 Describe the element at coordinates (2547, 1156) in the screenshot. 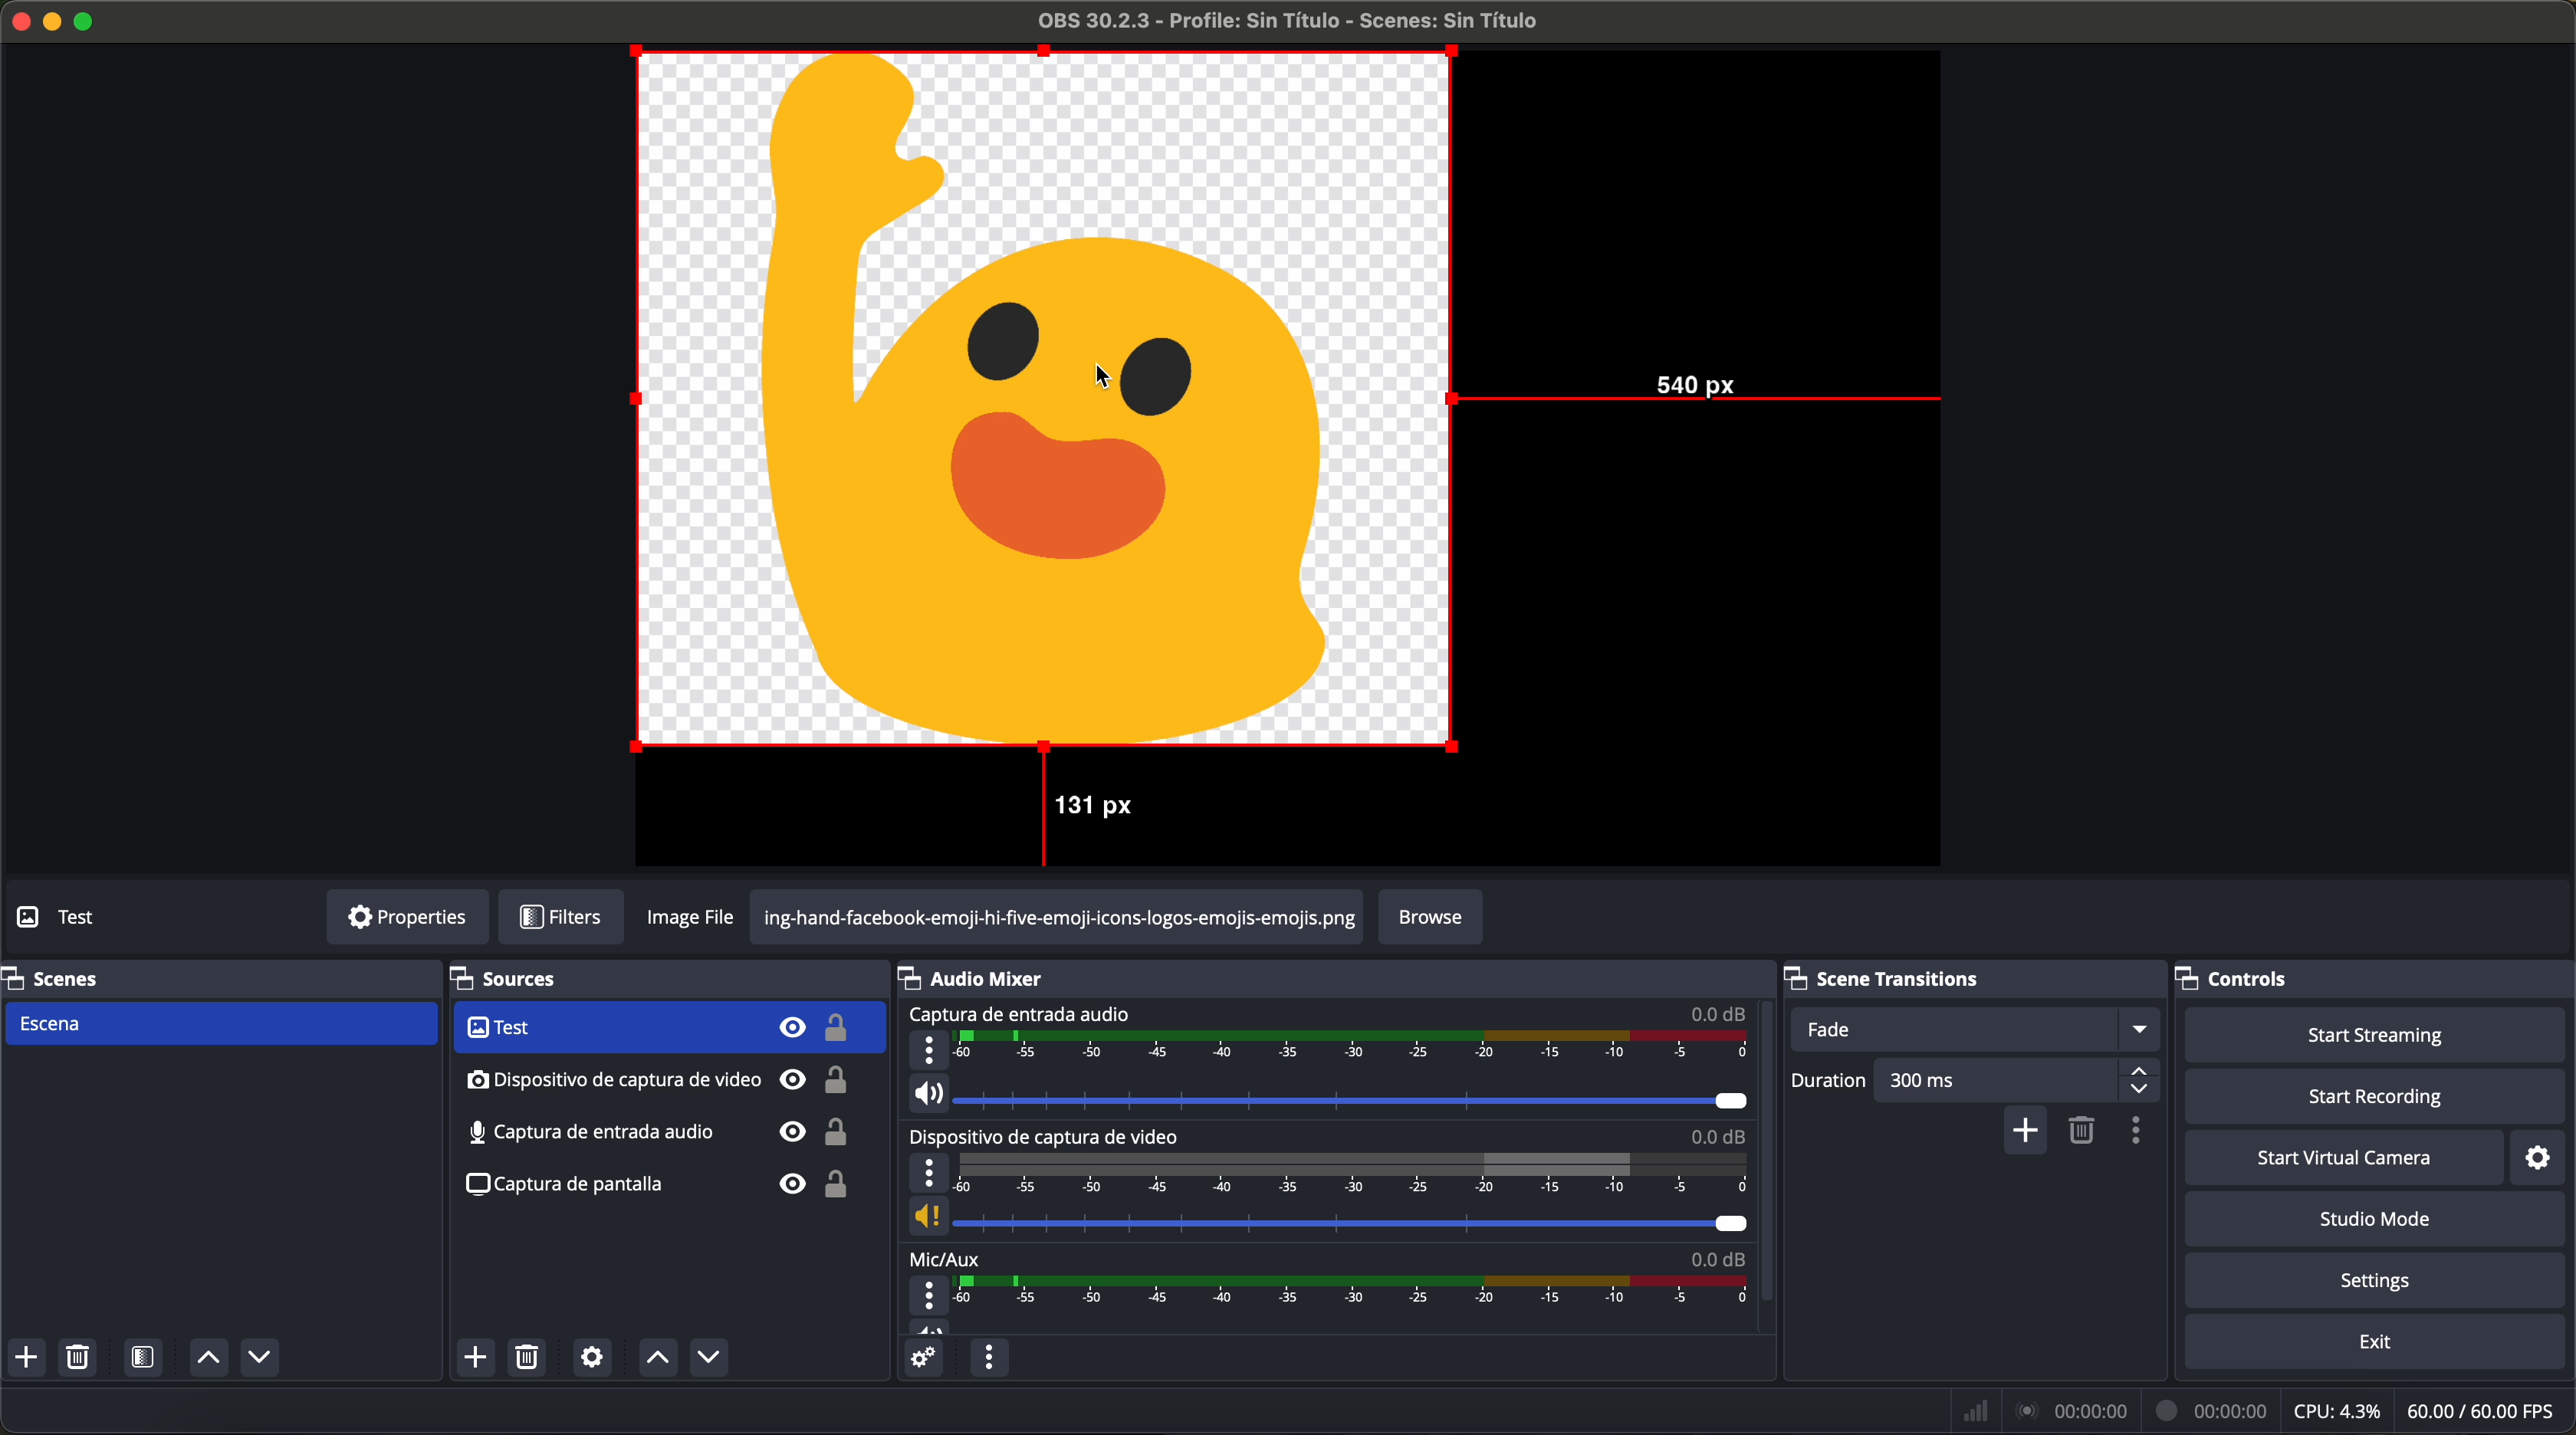

I see `settings` at that location.